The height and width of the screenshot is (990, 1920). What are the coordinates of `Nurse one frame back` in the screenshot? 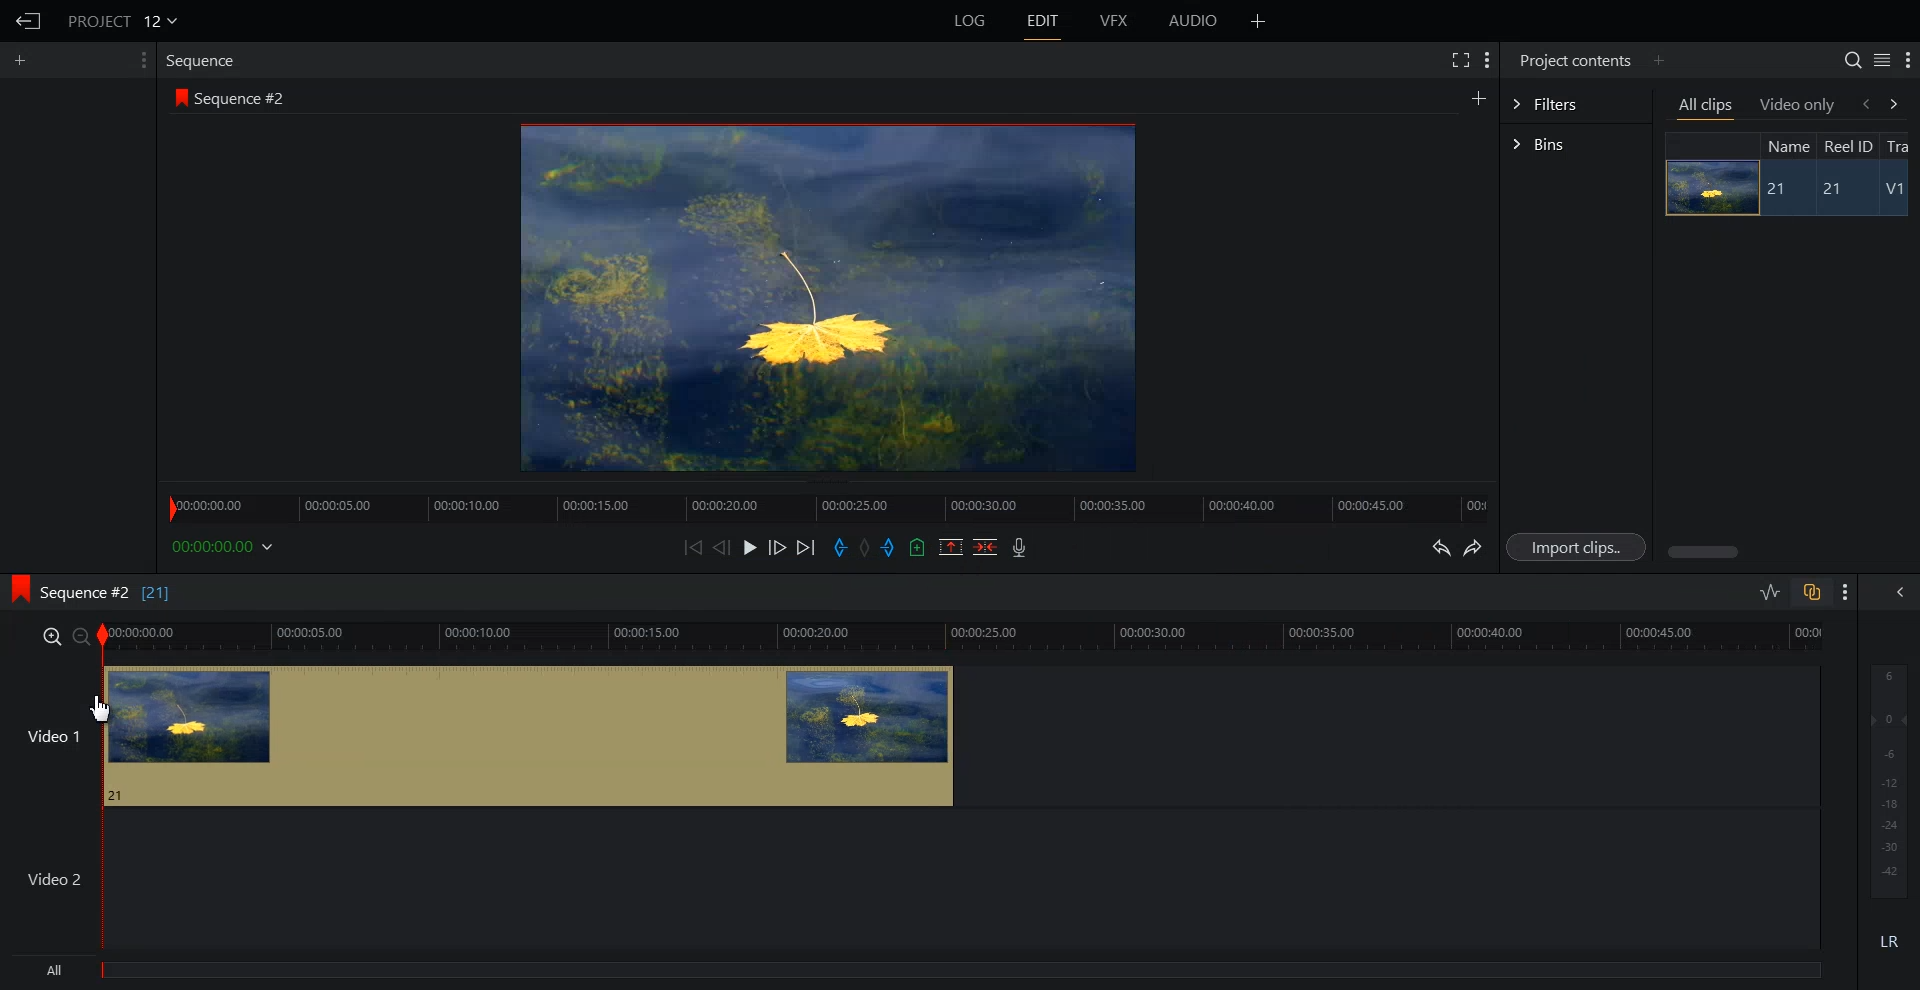 It's located at (722, 547).